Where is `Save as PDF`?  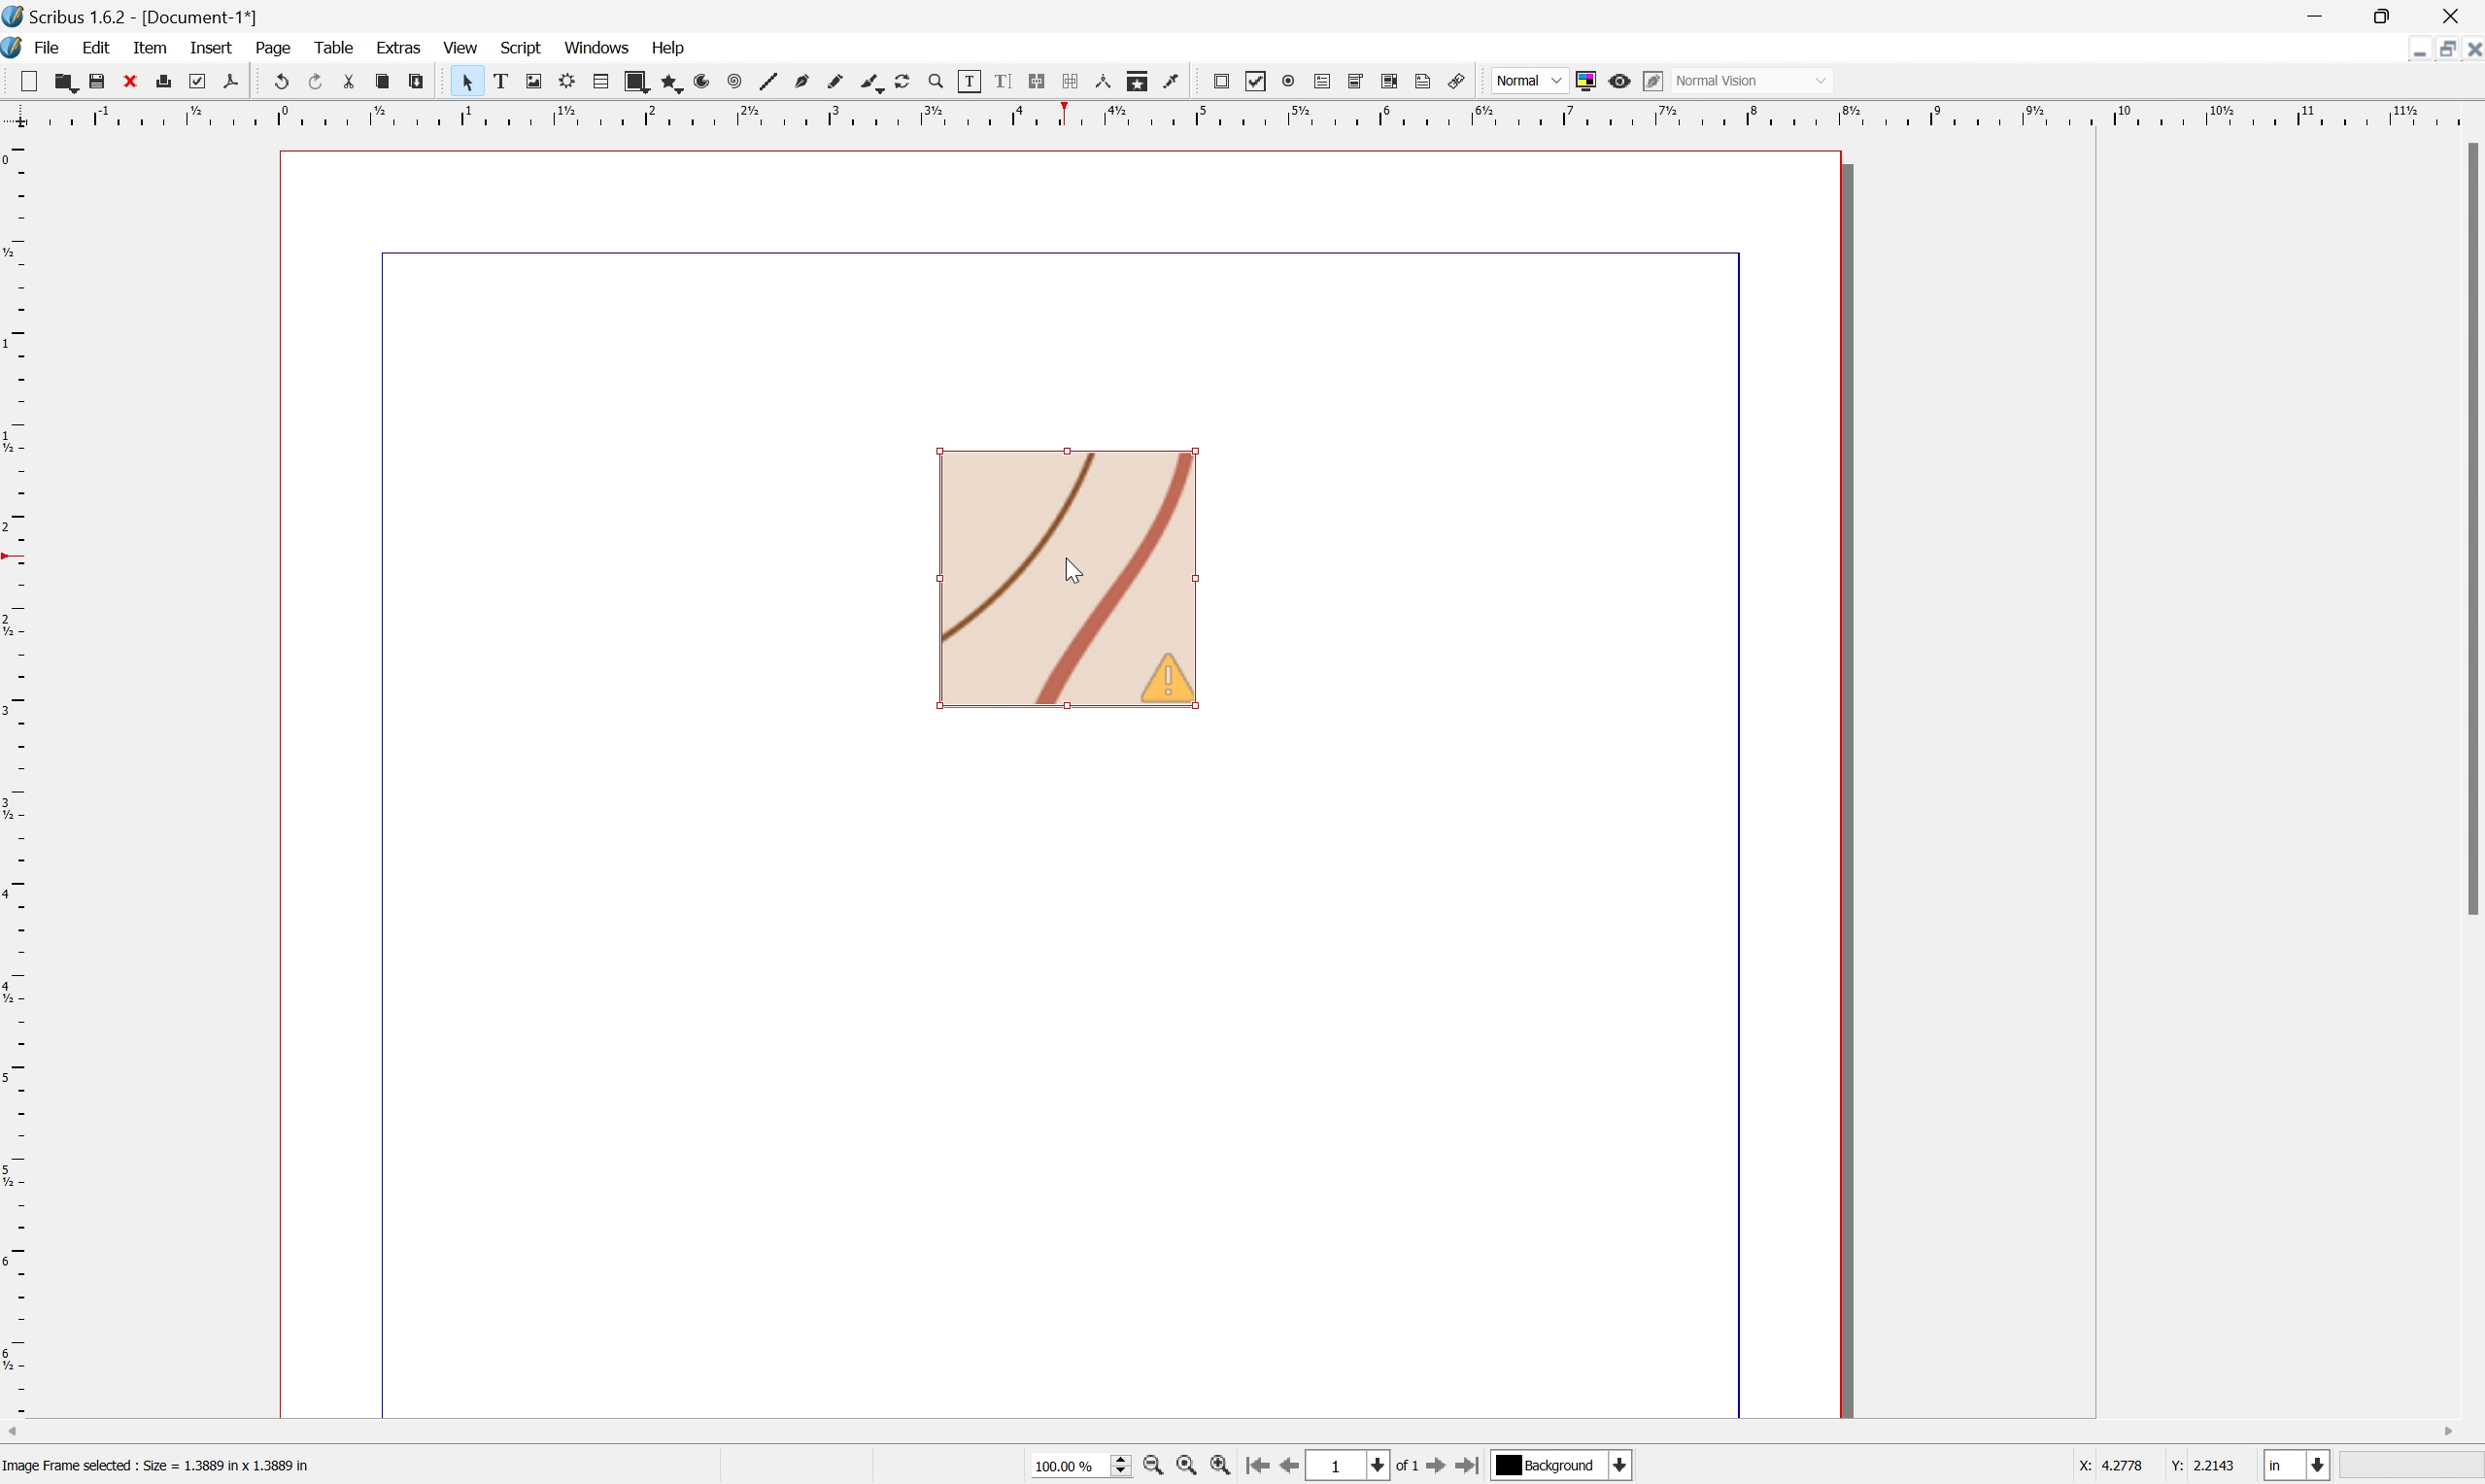
Save as PDF is located at coordinates (232, 79).